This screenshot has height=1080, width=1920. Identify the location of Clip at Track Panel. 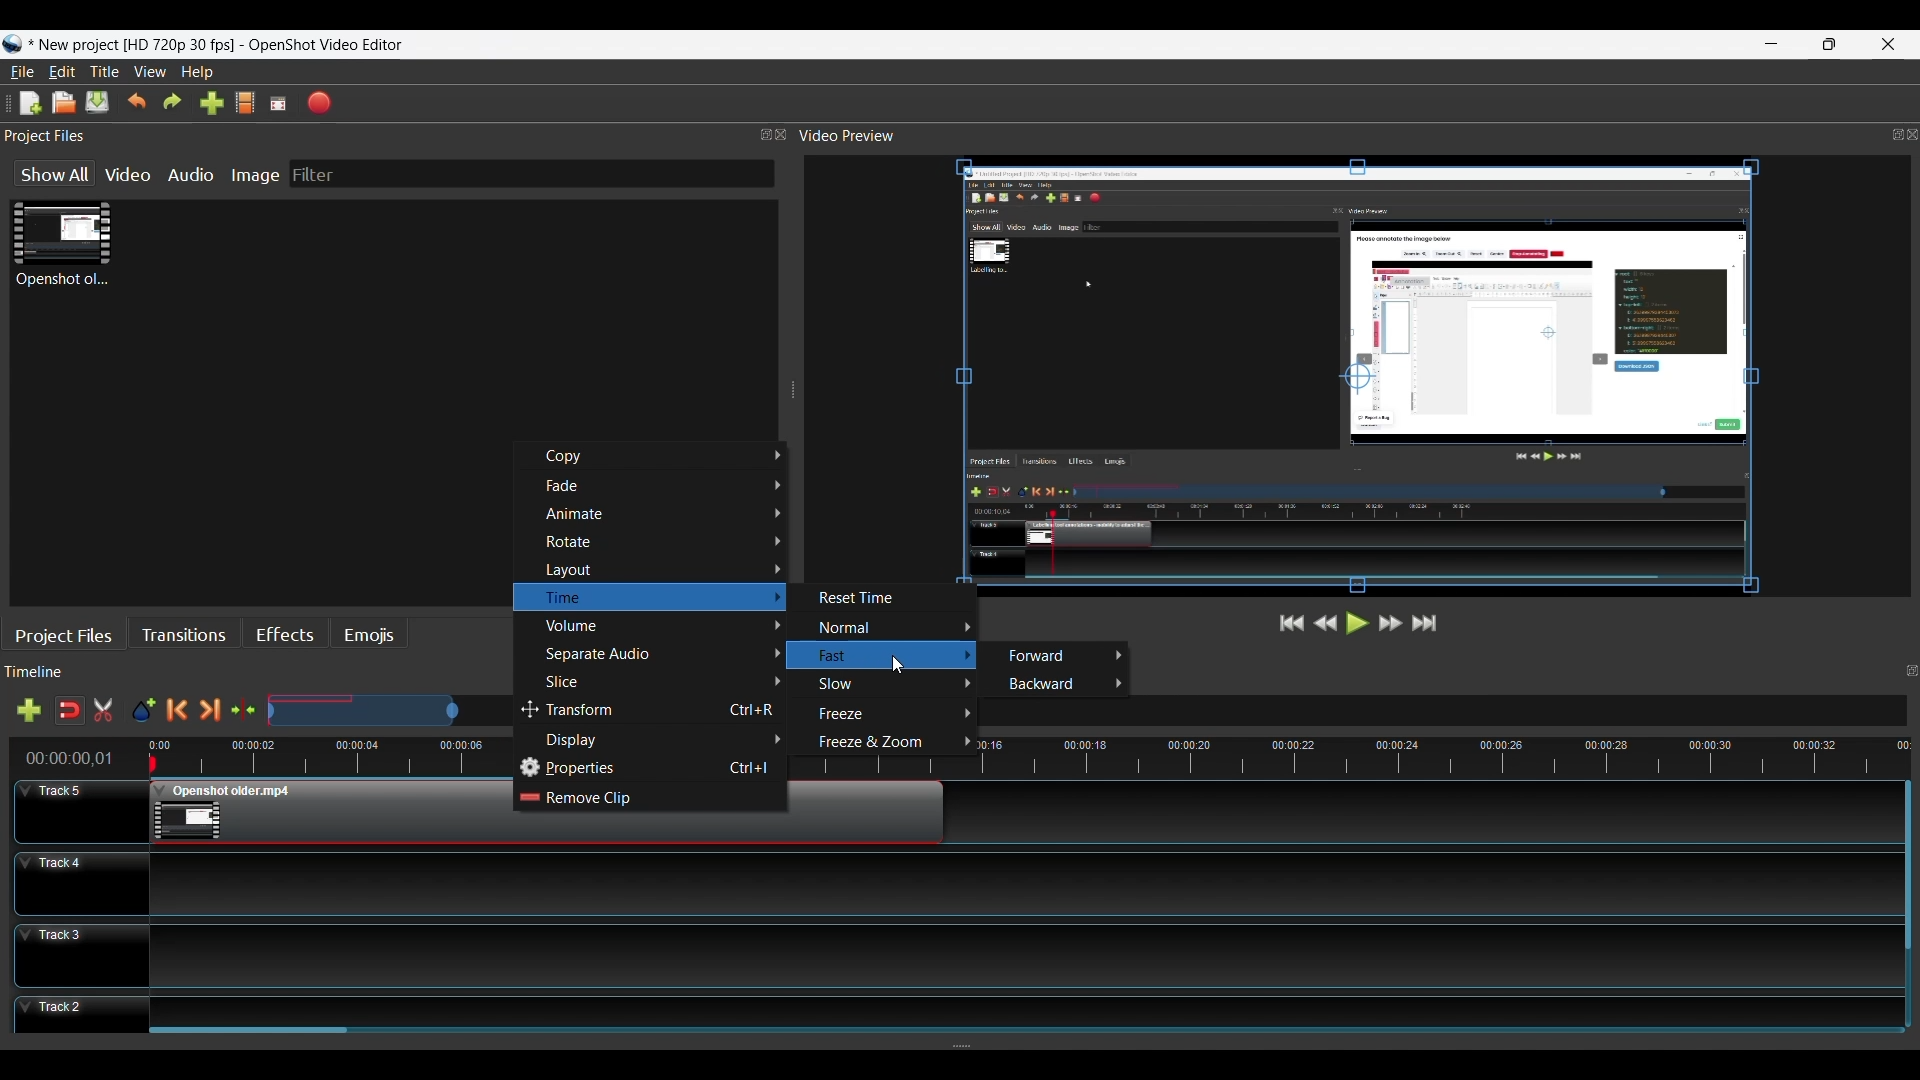
(319, 813).